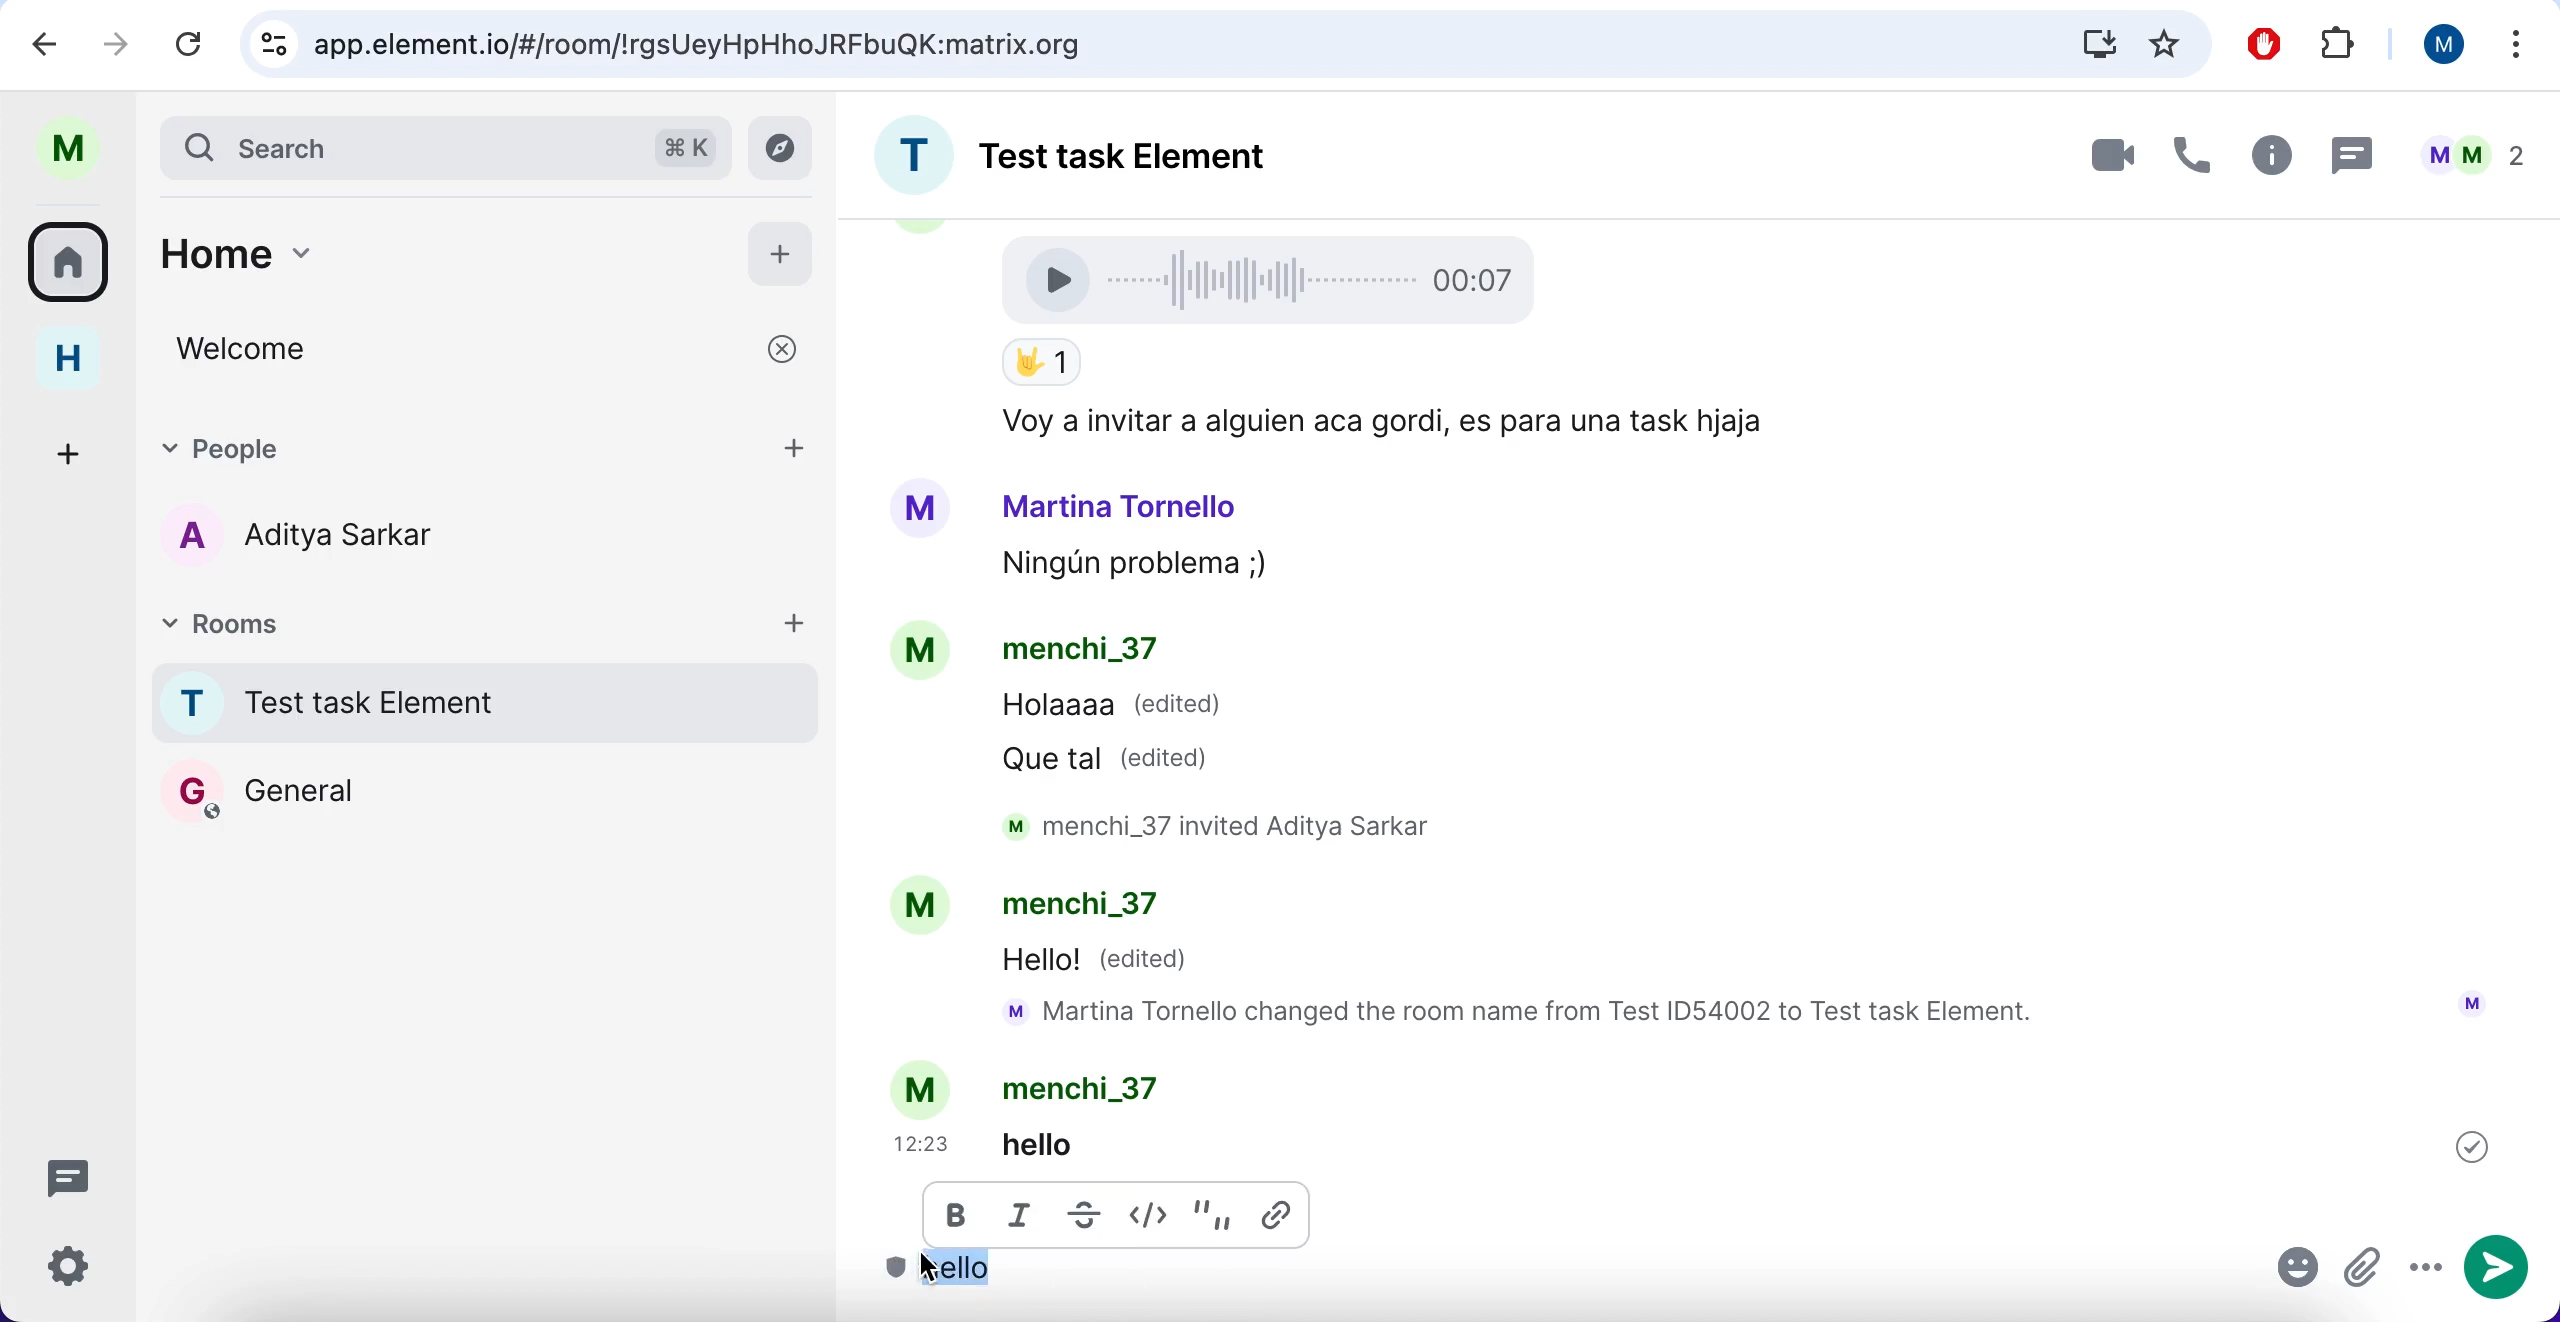 The height and width of the screenshot is (1322, 2560). I want to click on rooms, so click(328, 621).